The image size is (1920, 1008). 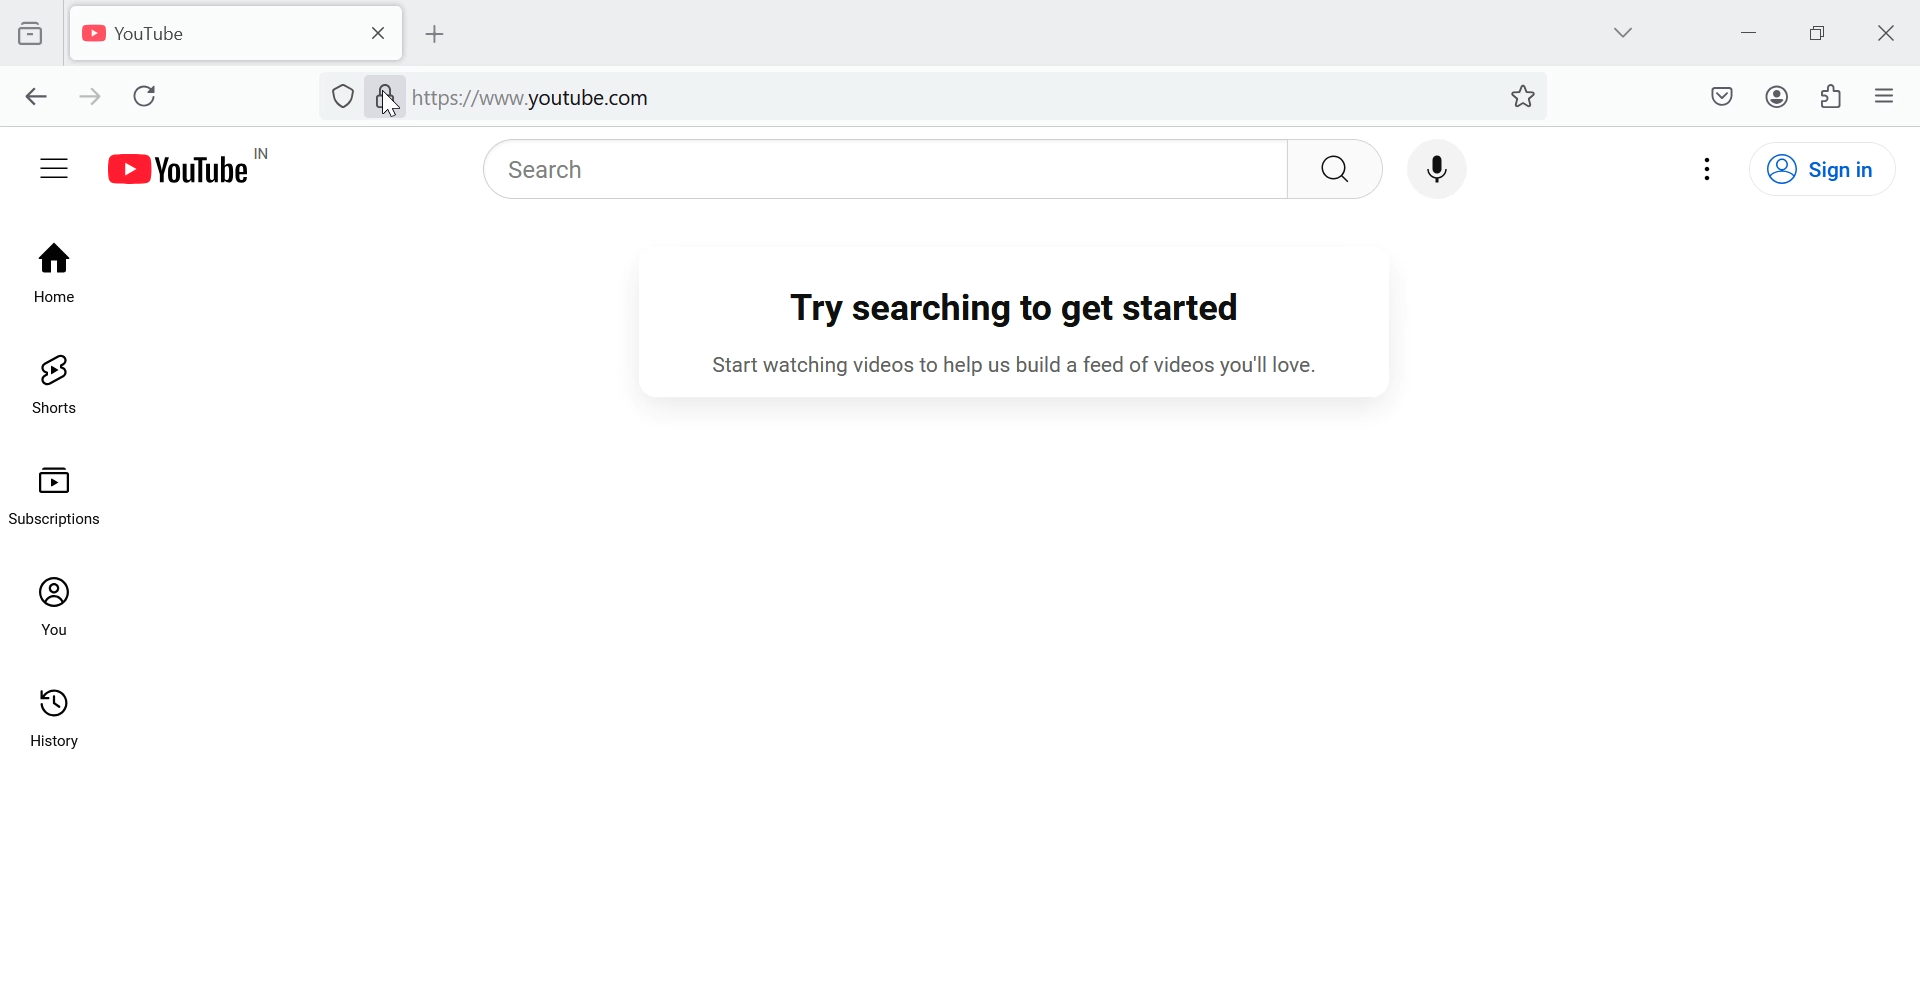 What do you see at coordinates (1890, 33) in the screenshot?
I see `Close` at bounding box center [1890, 33].